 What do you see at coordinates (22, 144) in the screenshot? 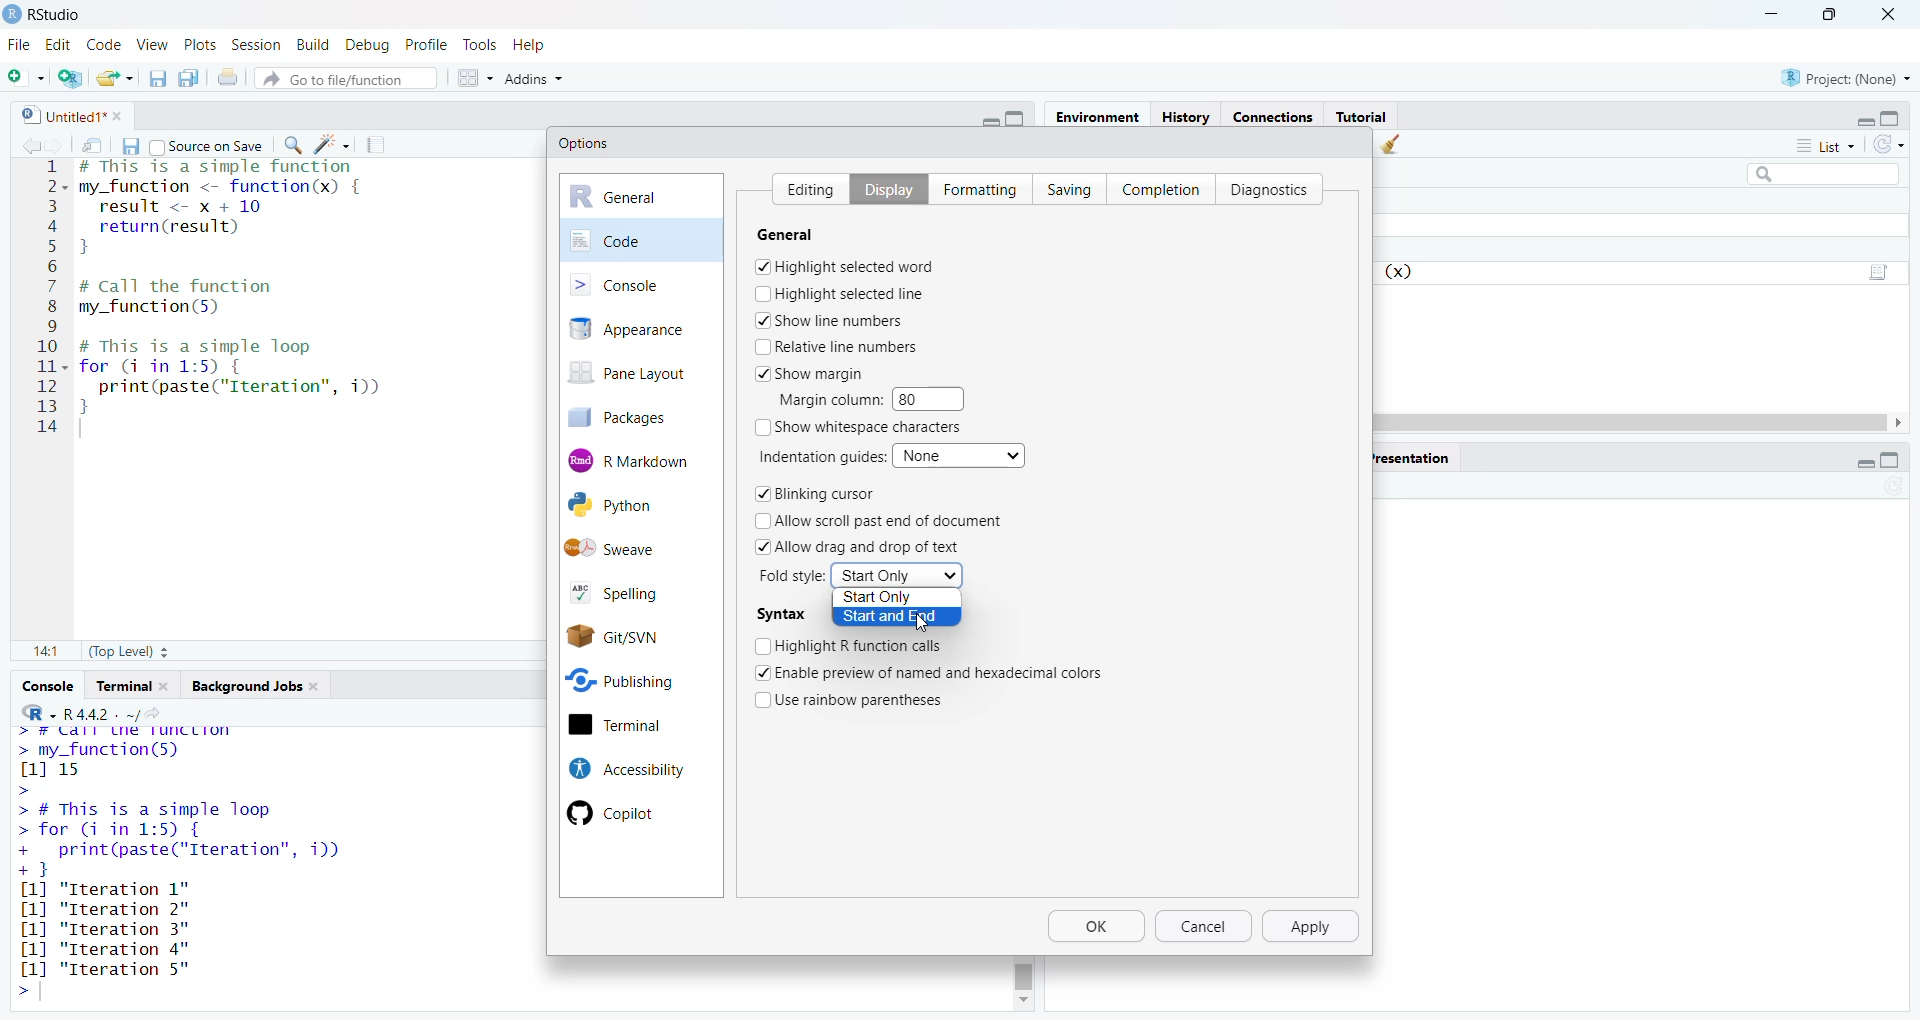
I see `go back to previous source location` at bounding box center [22, 144].